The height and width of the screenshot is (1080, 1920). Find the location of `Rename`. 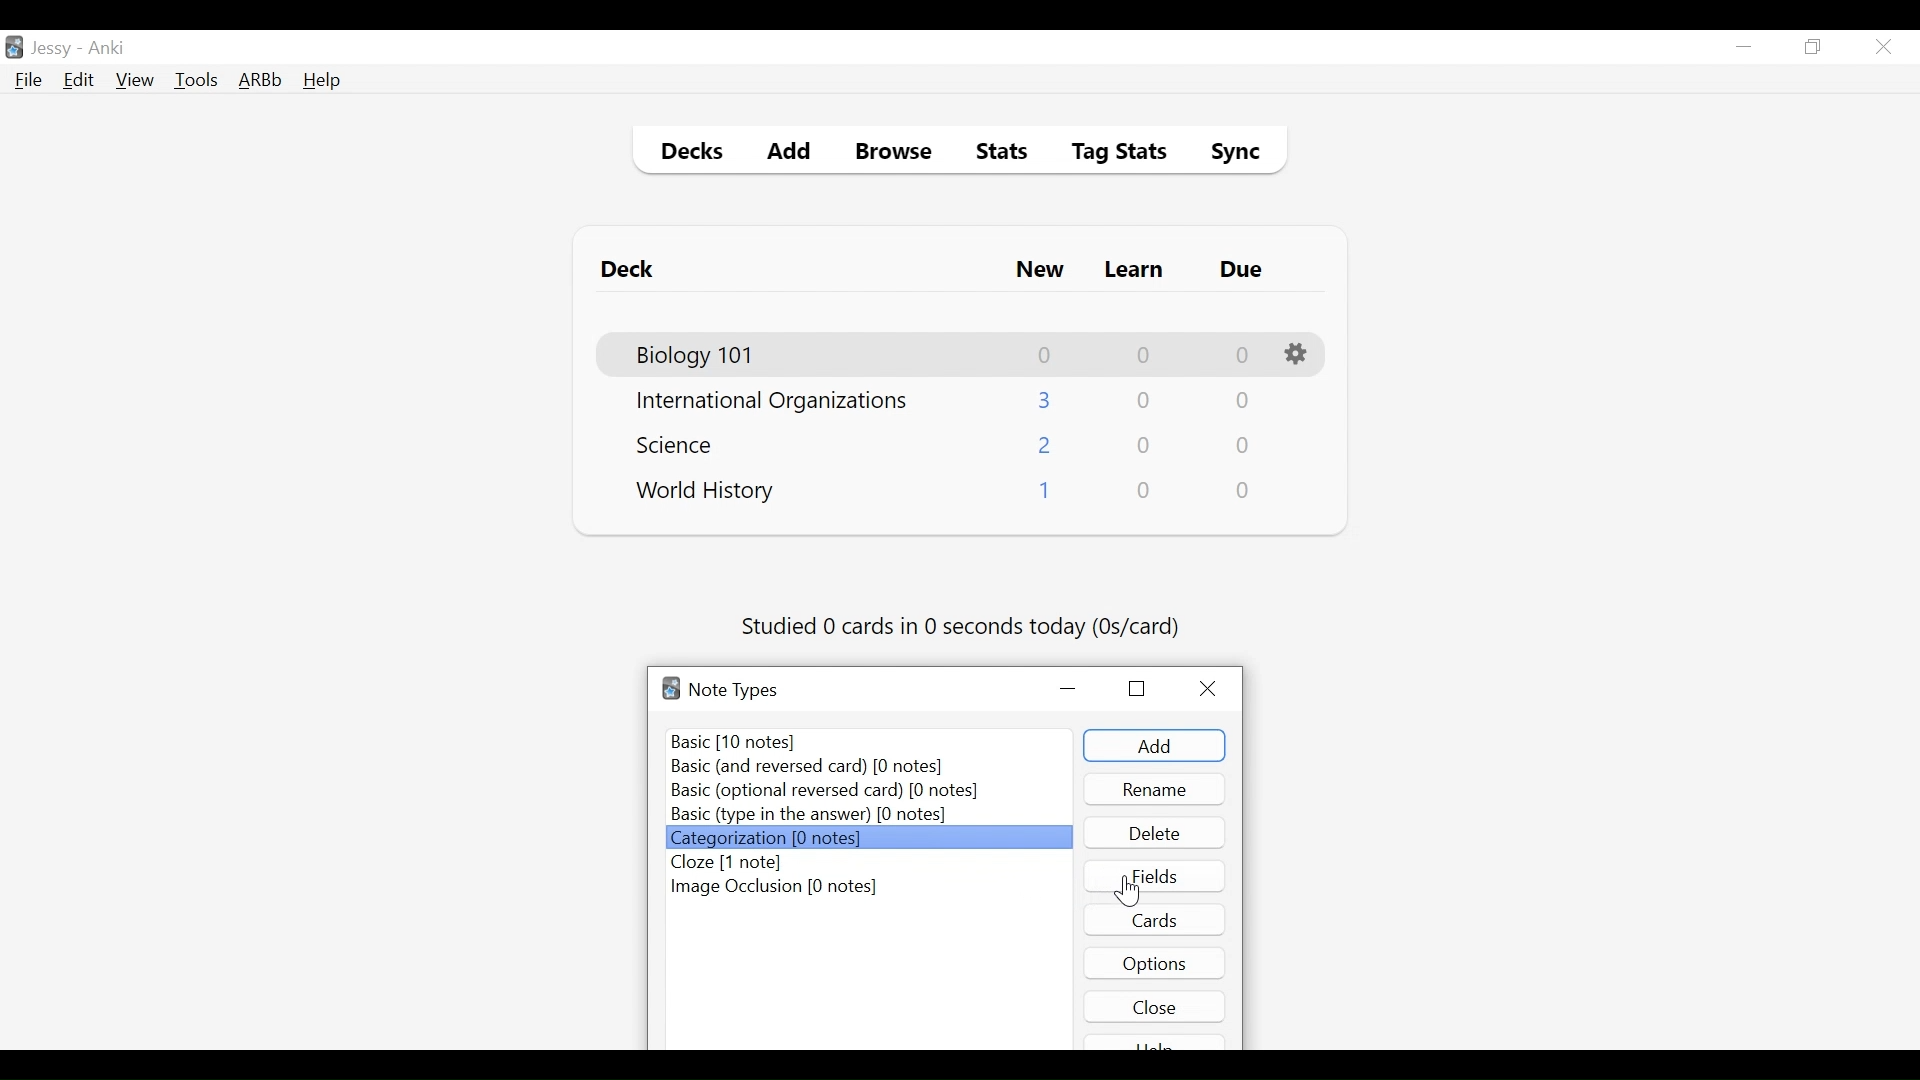

Rename is located at coordinates (1155, 789).